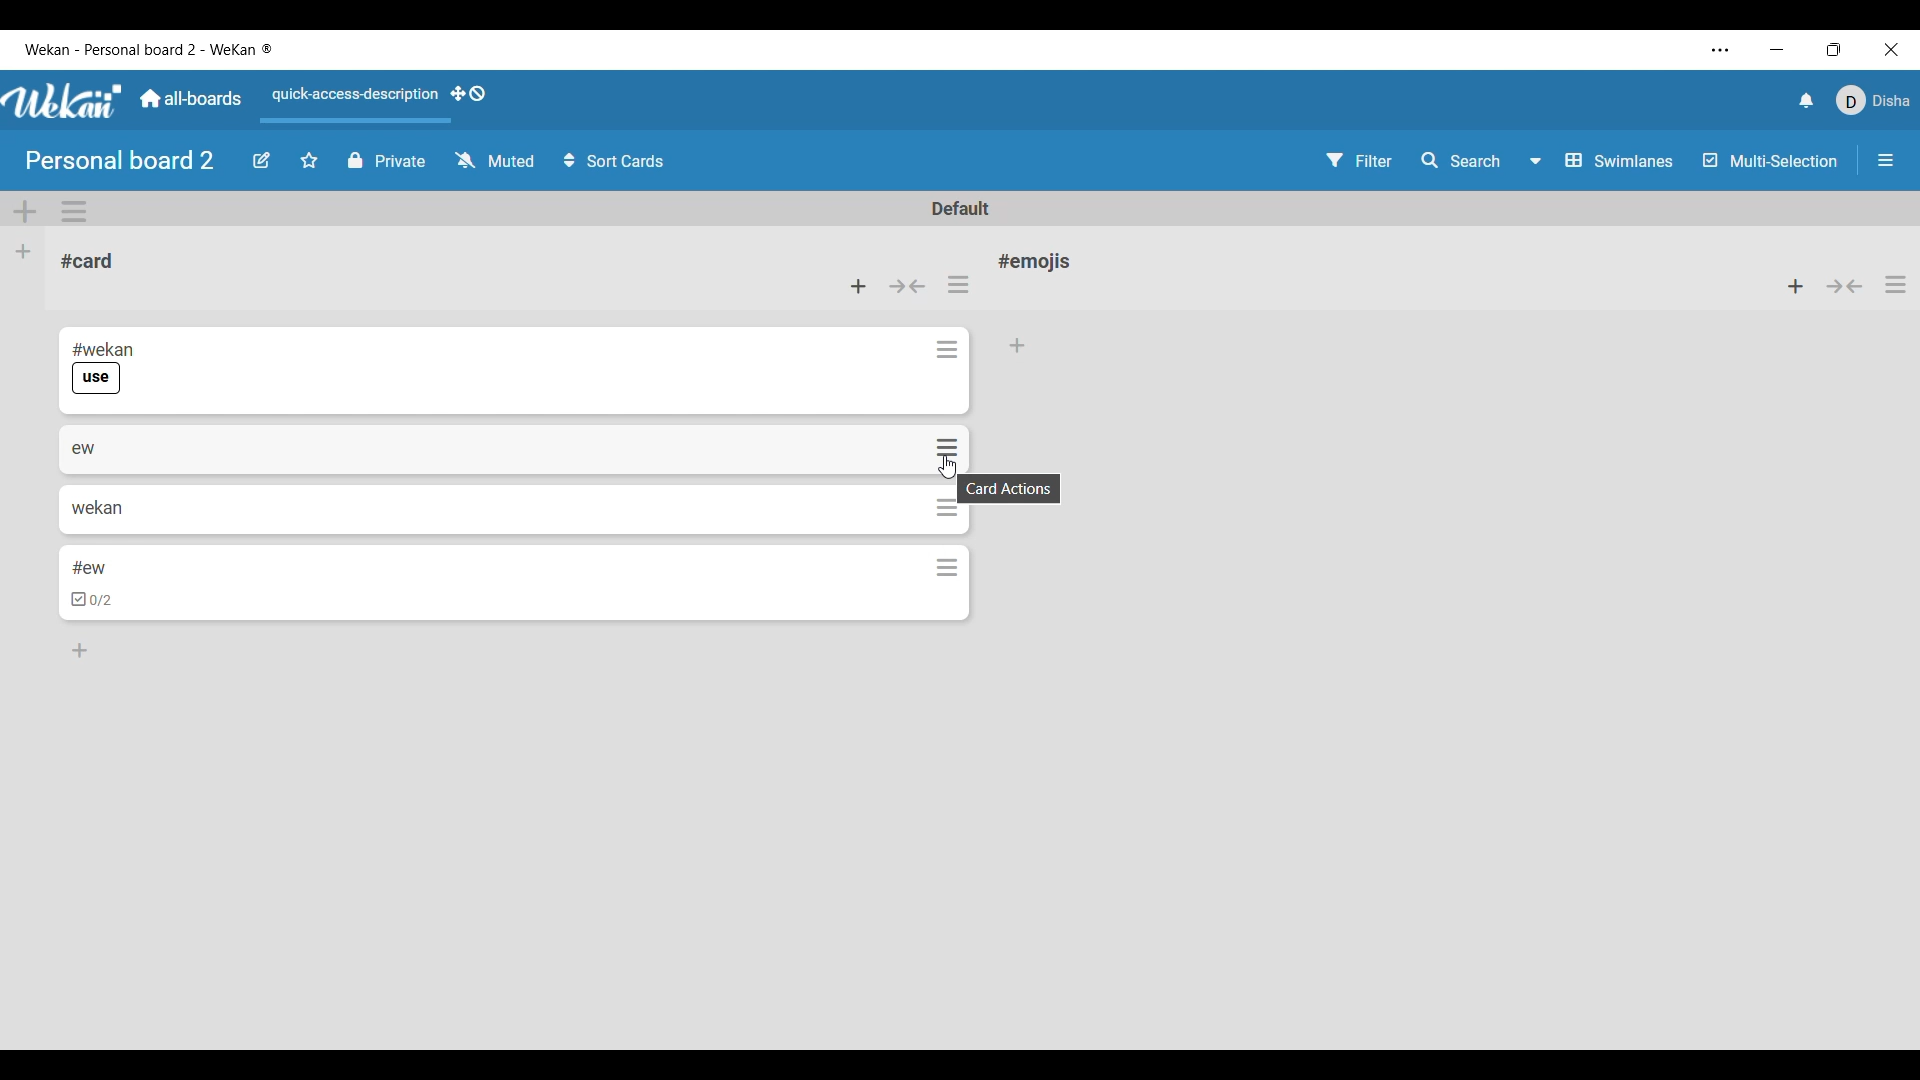  What do you see at coordinates (74, 211) in the screenshot?
I see `Swimlane actions` at bounding box center [74, 211].